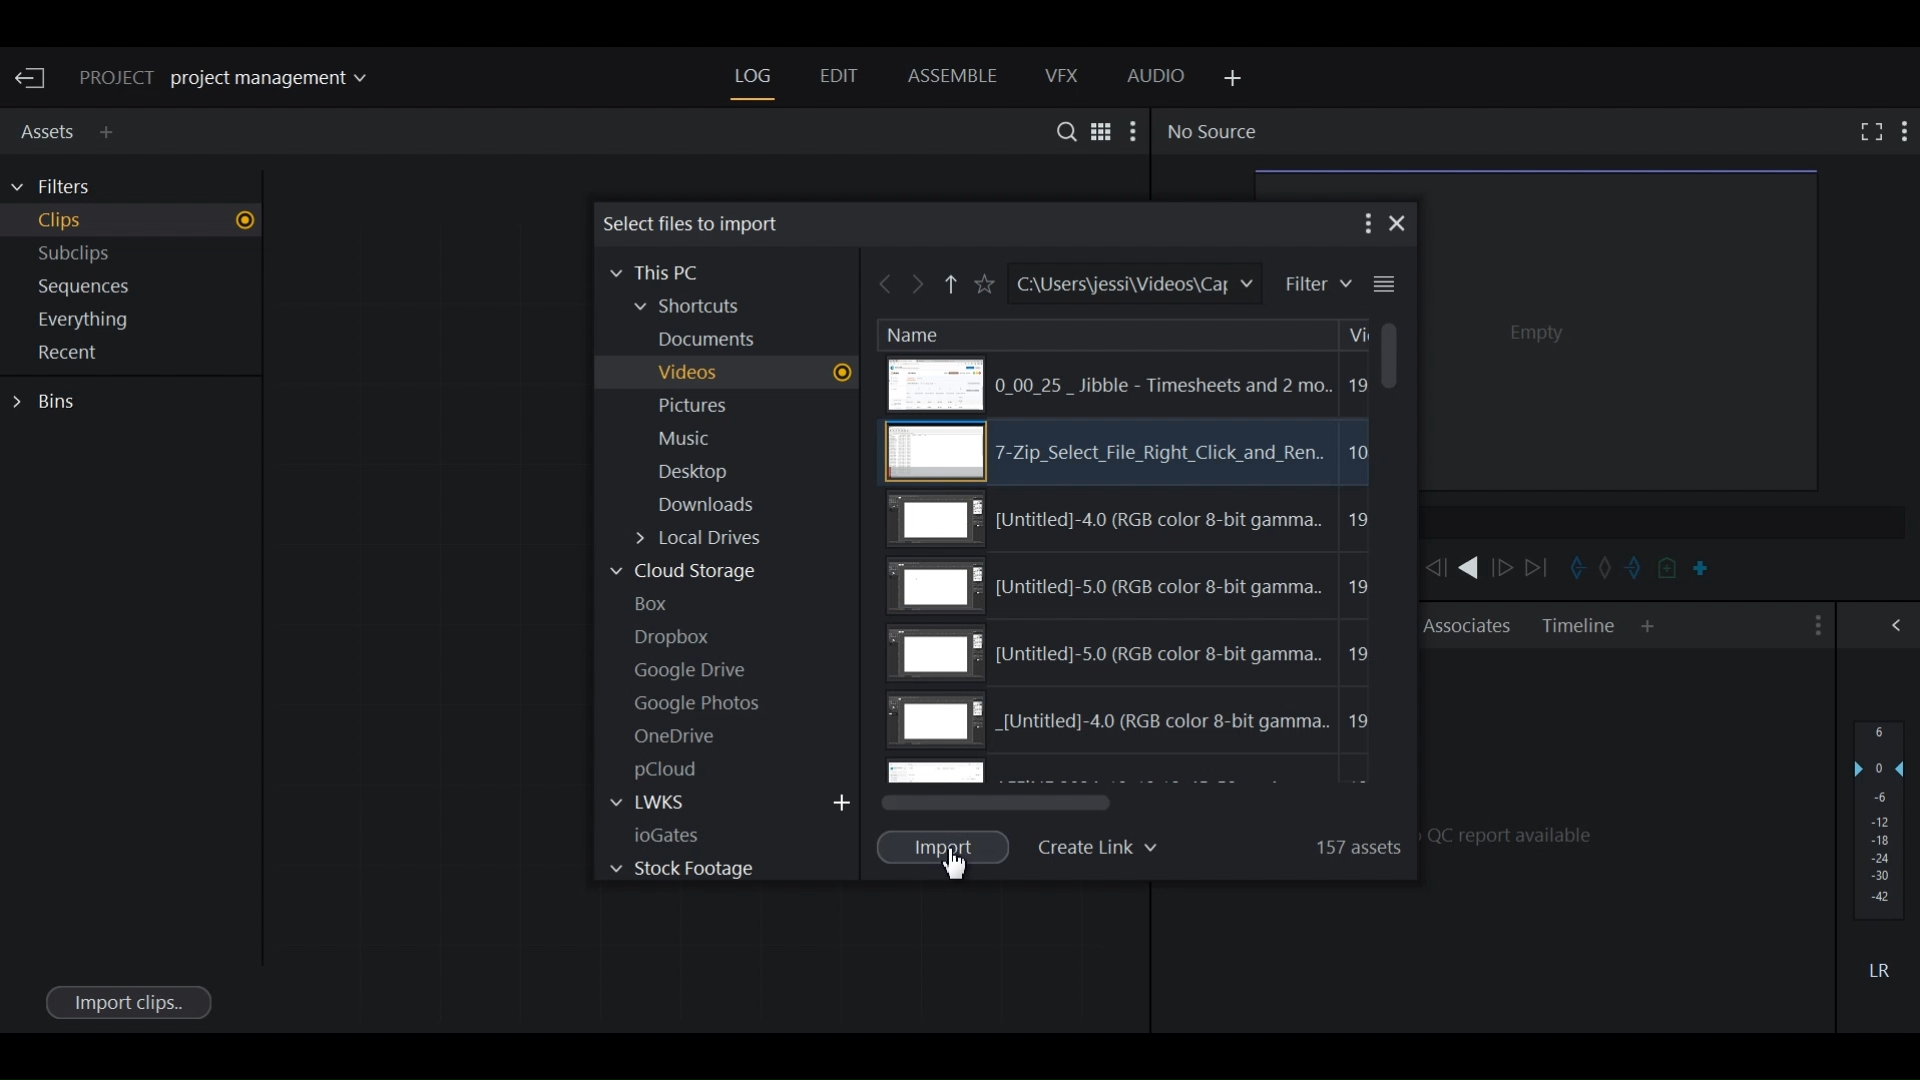  I want to click on RGB color, so click(1133, 724).